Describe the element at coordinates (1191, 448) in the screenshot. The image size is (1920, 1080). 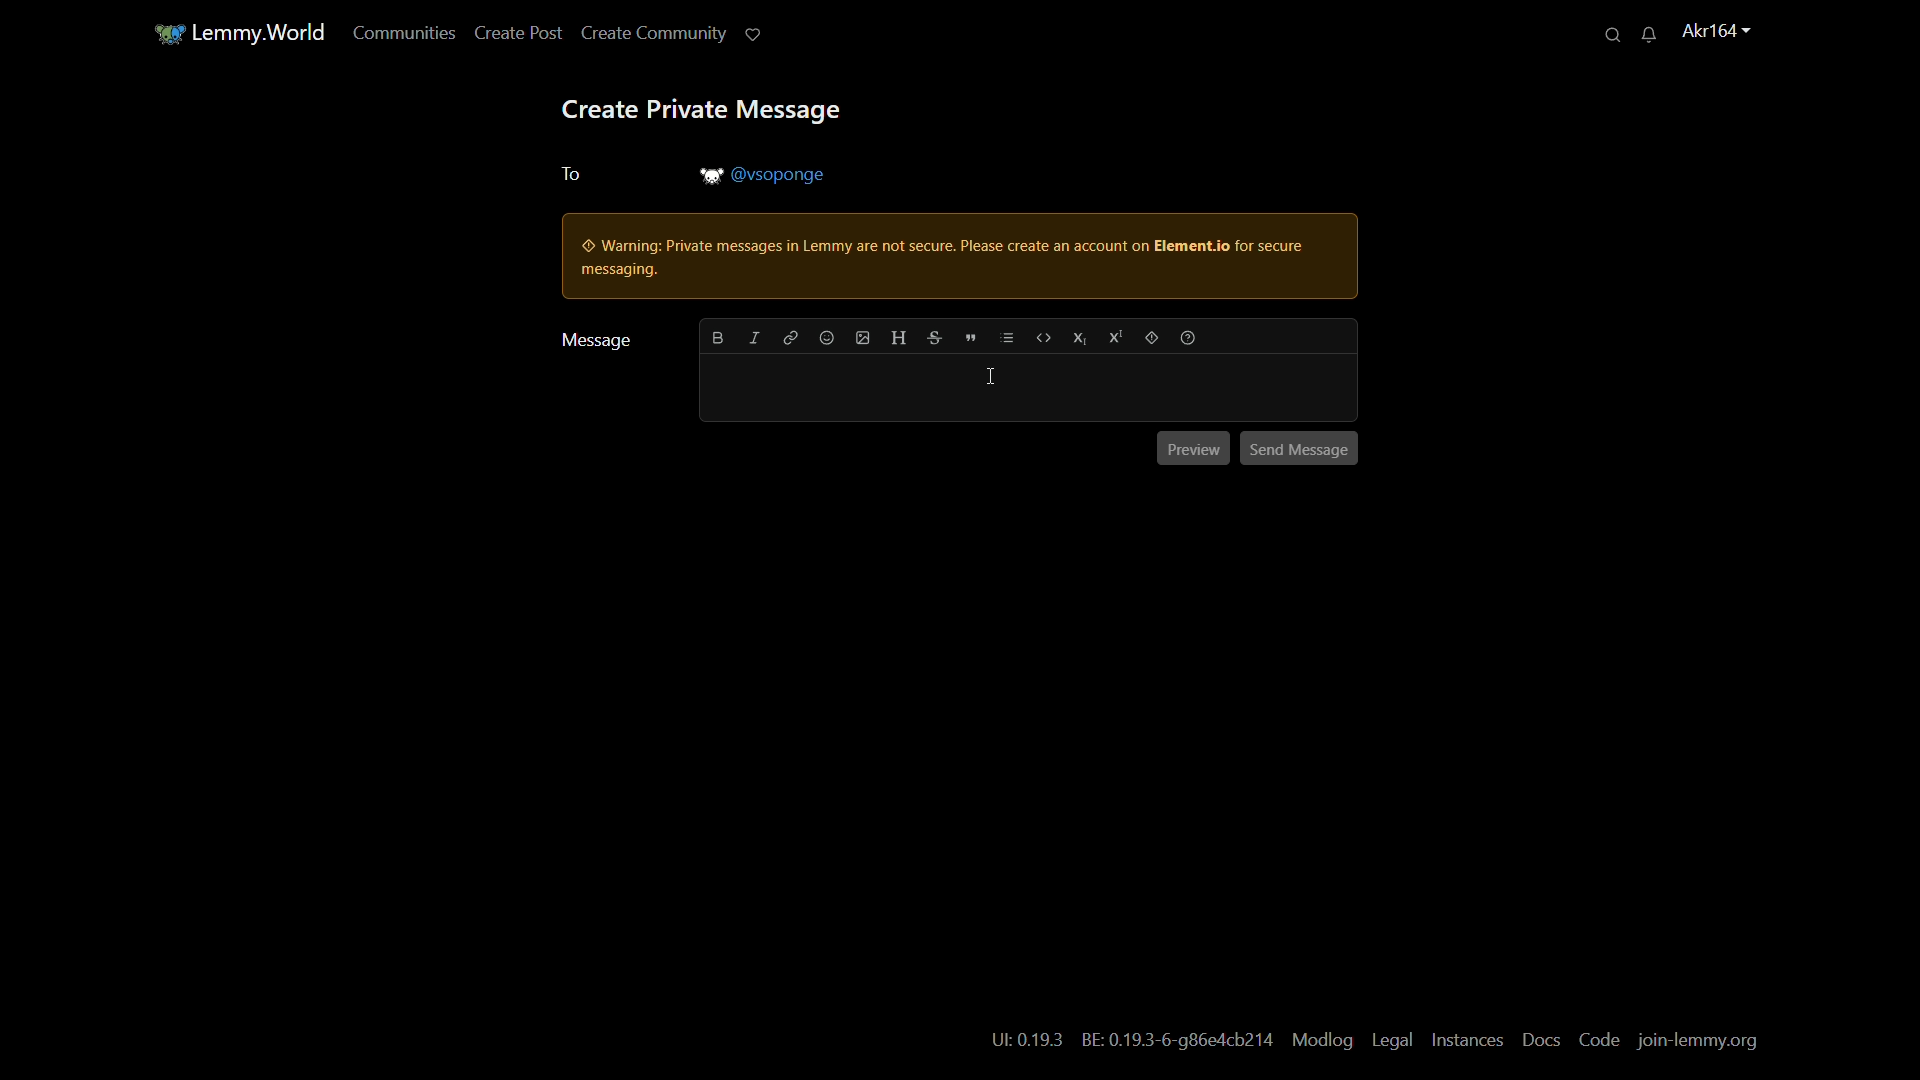
I see `preview` at that location.